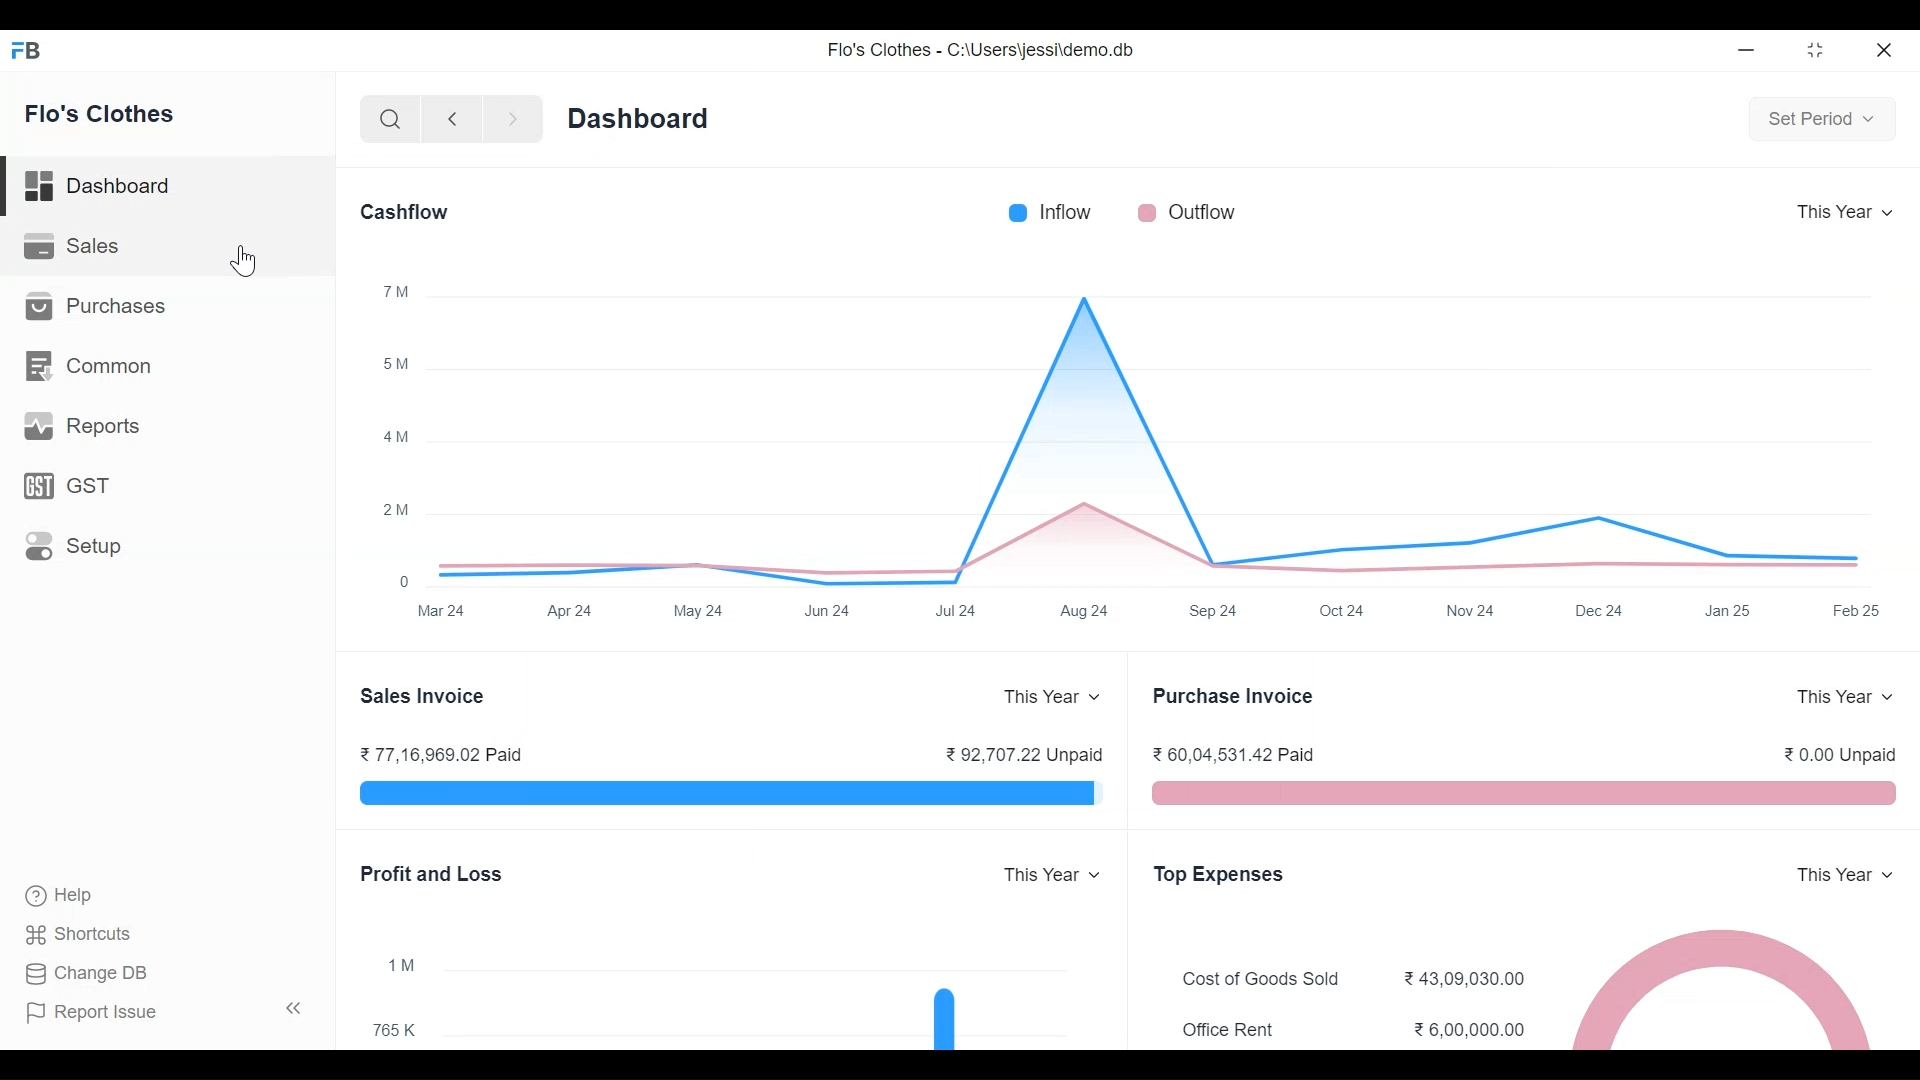  Describe the element at coordinates (1470, 610) in the screenshot. I see `Nov 24` at that location.